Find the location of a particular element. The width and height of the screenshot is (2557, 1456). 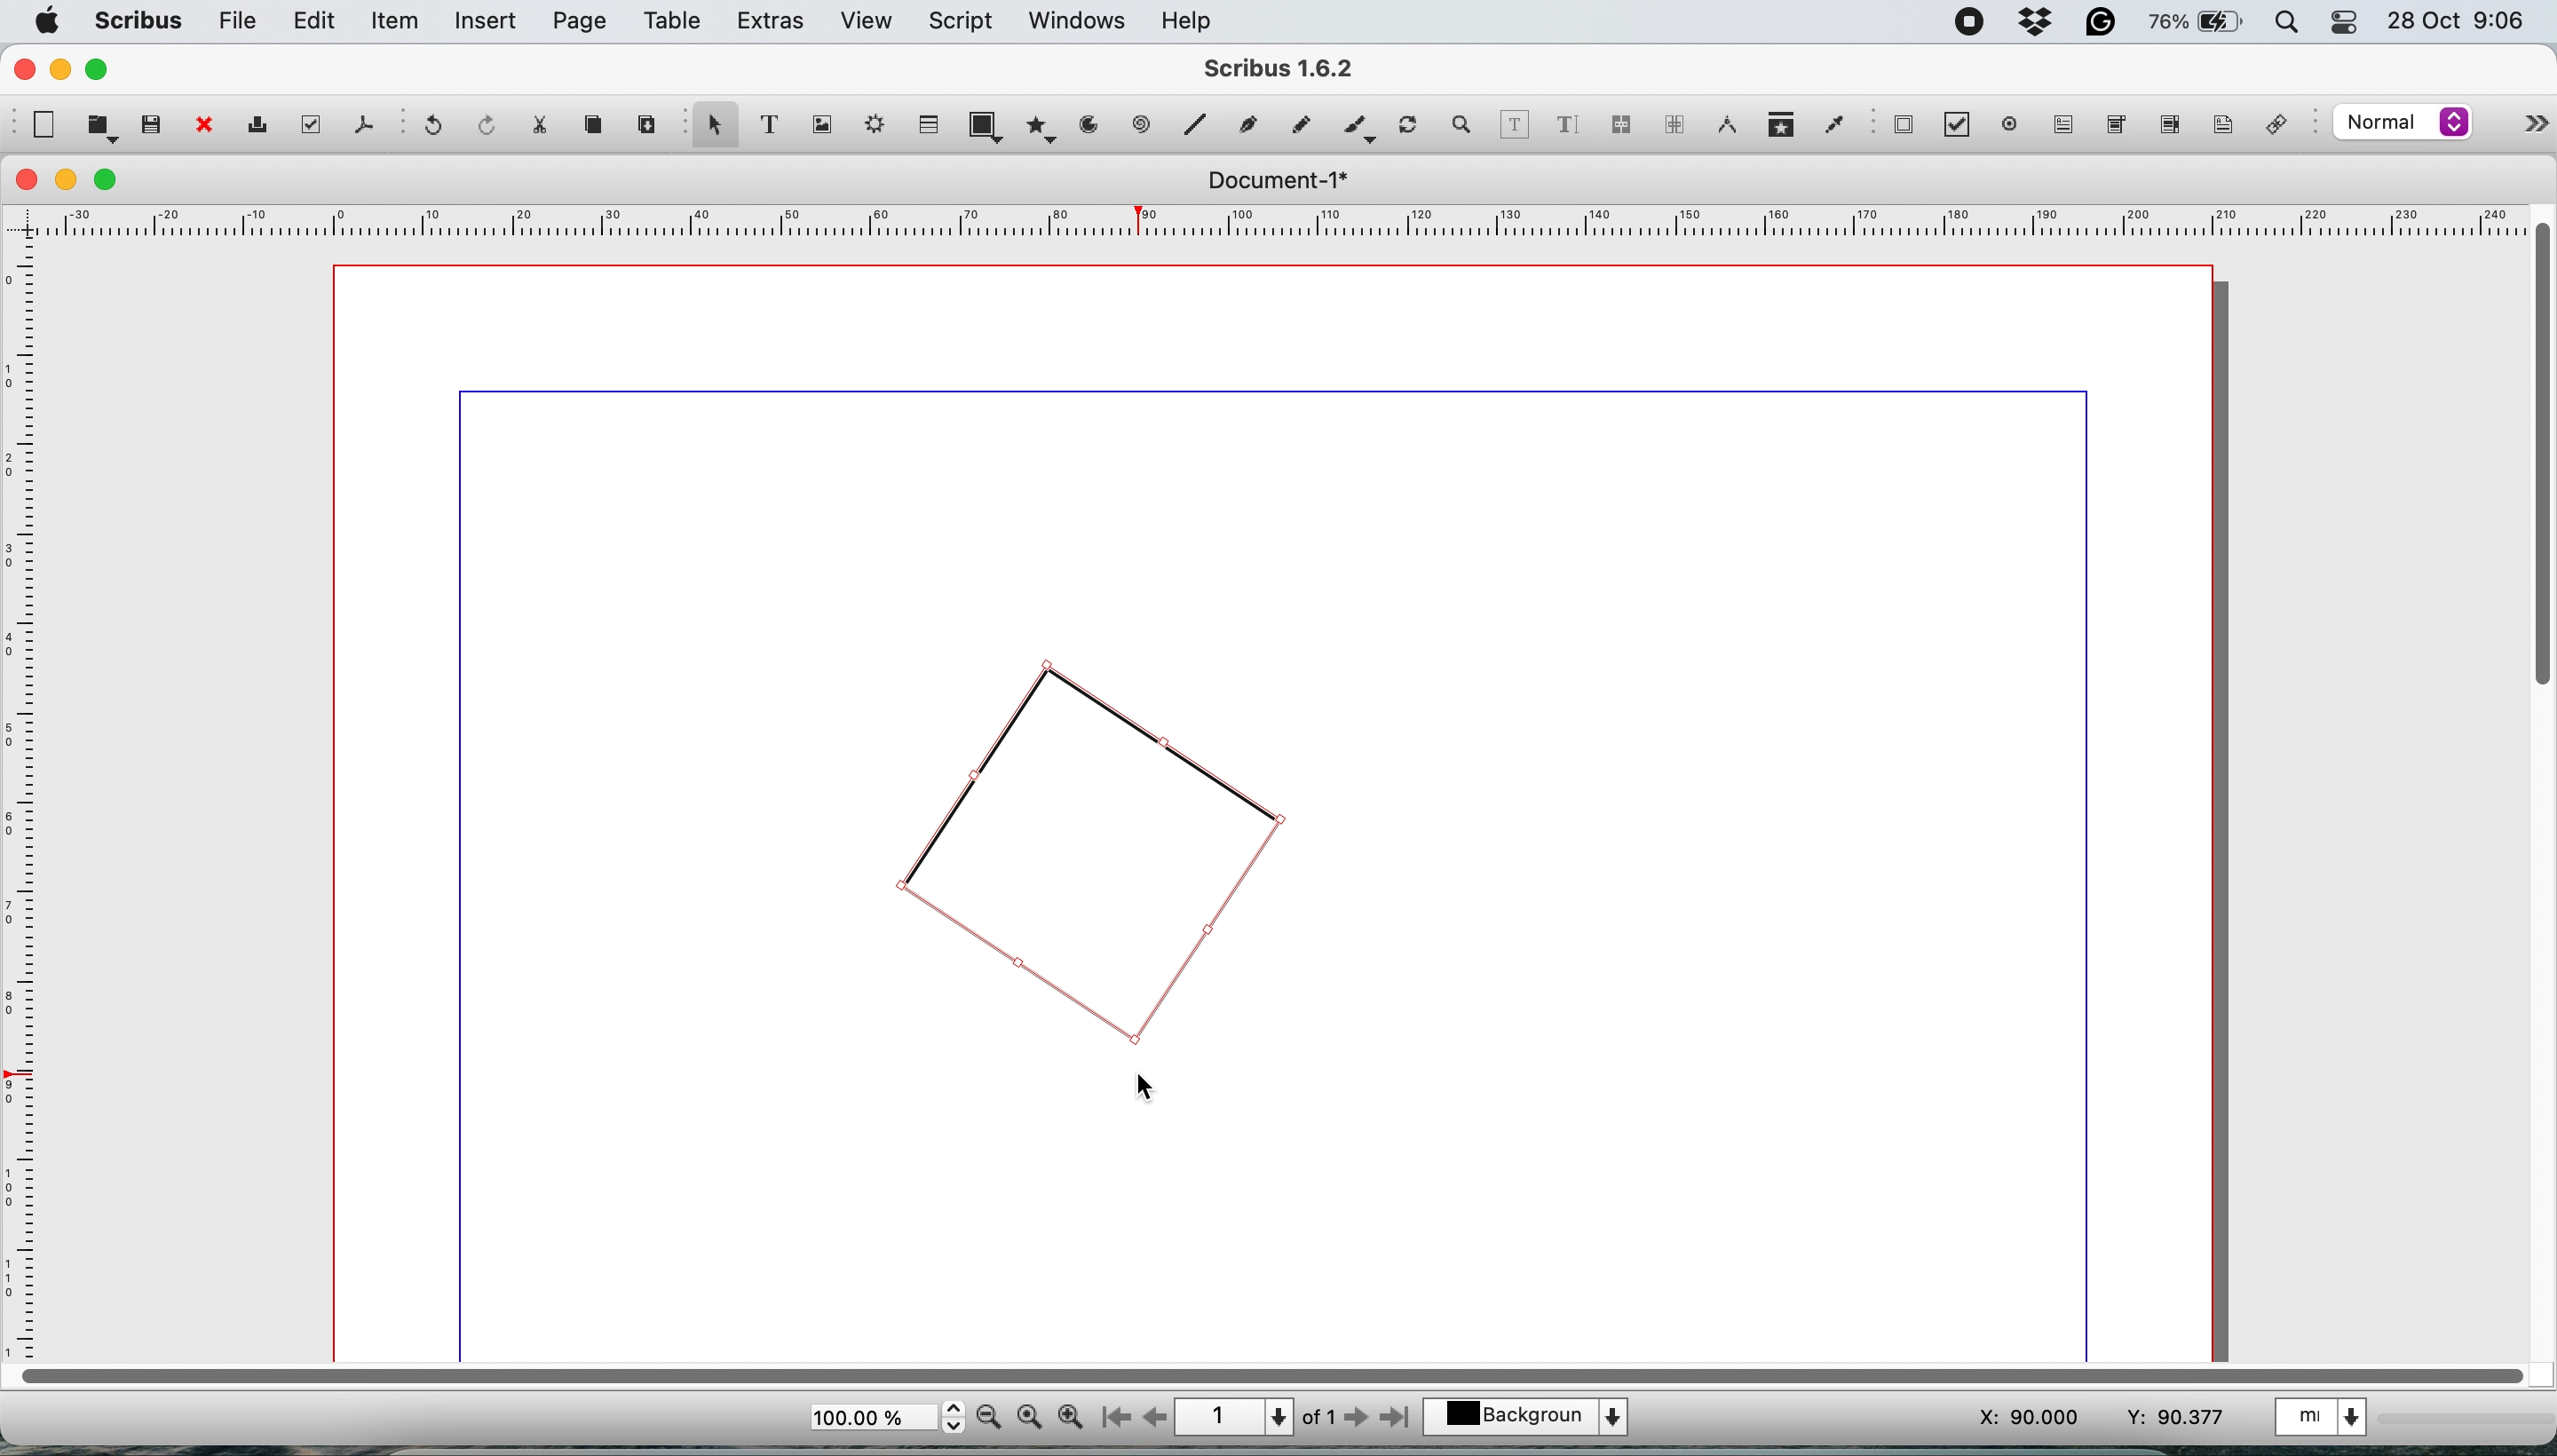

pdf list box is located at coordinates (2167, 127).